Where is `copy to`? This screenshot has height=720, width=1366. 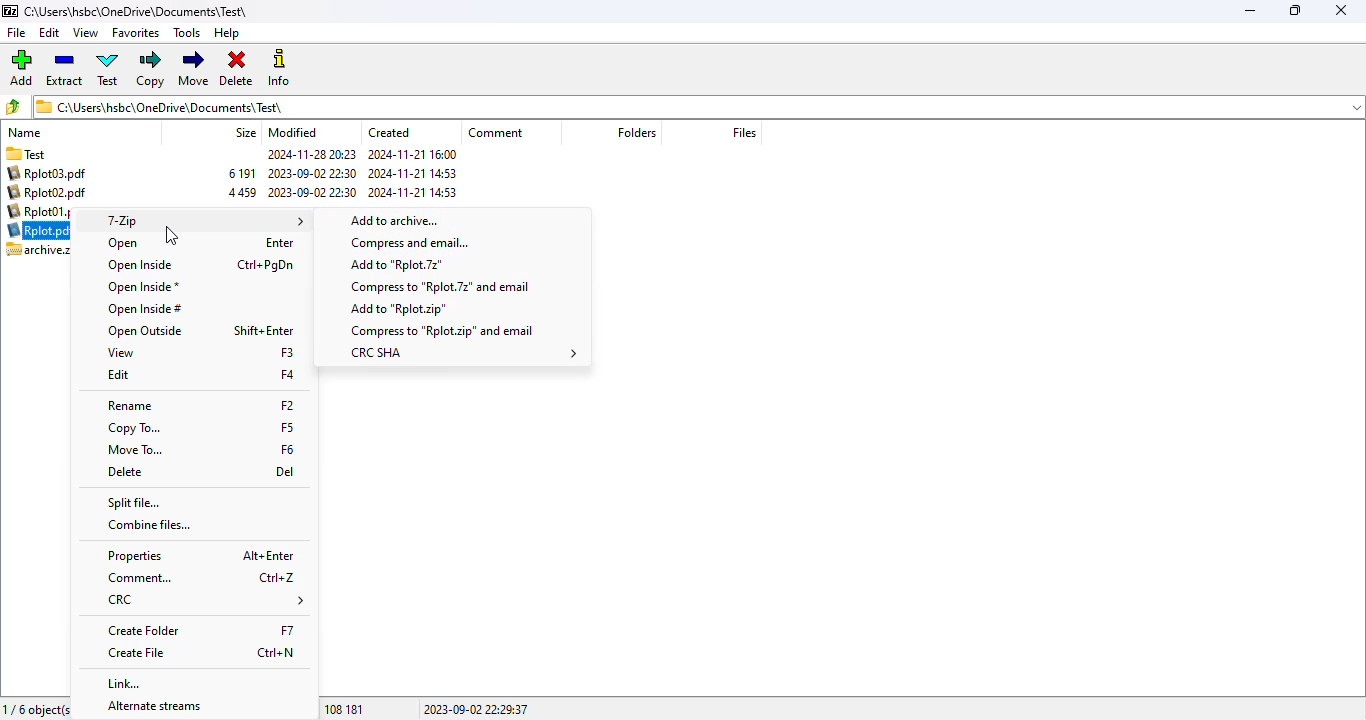
copy to is located at coordinates (136, 428).